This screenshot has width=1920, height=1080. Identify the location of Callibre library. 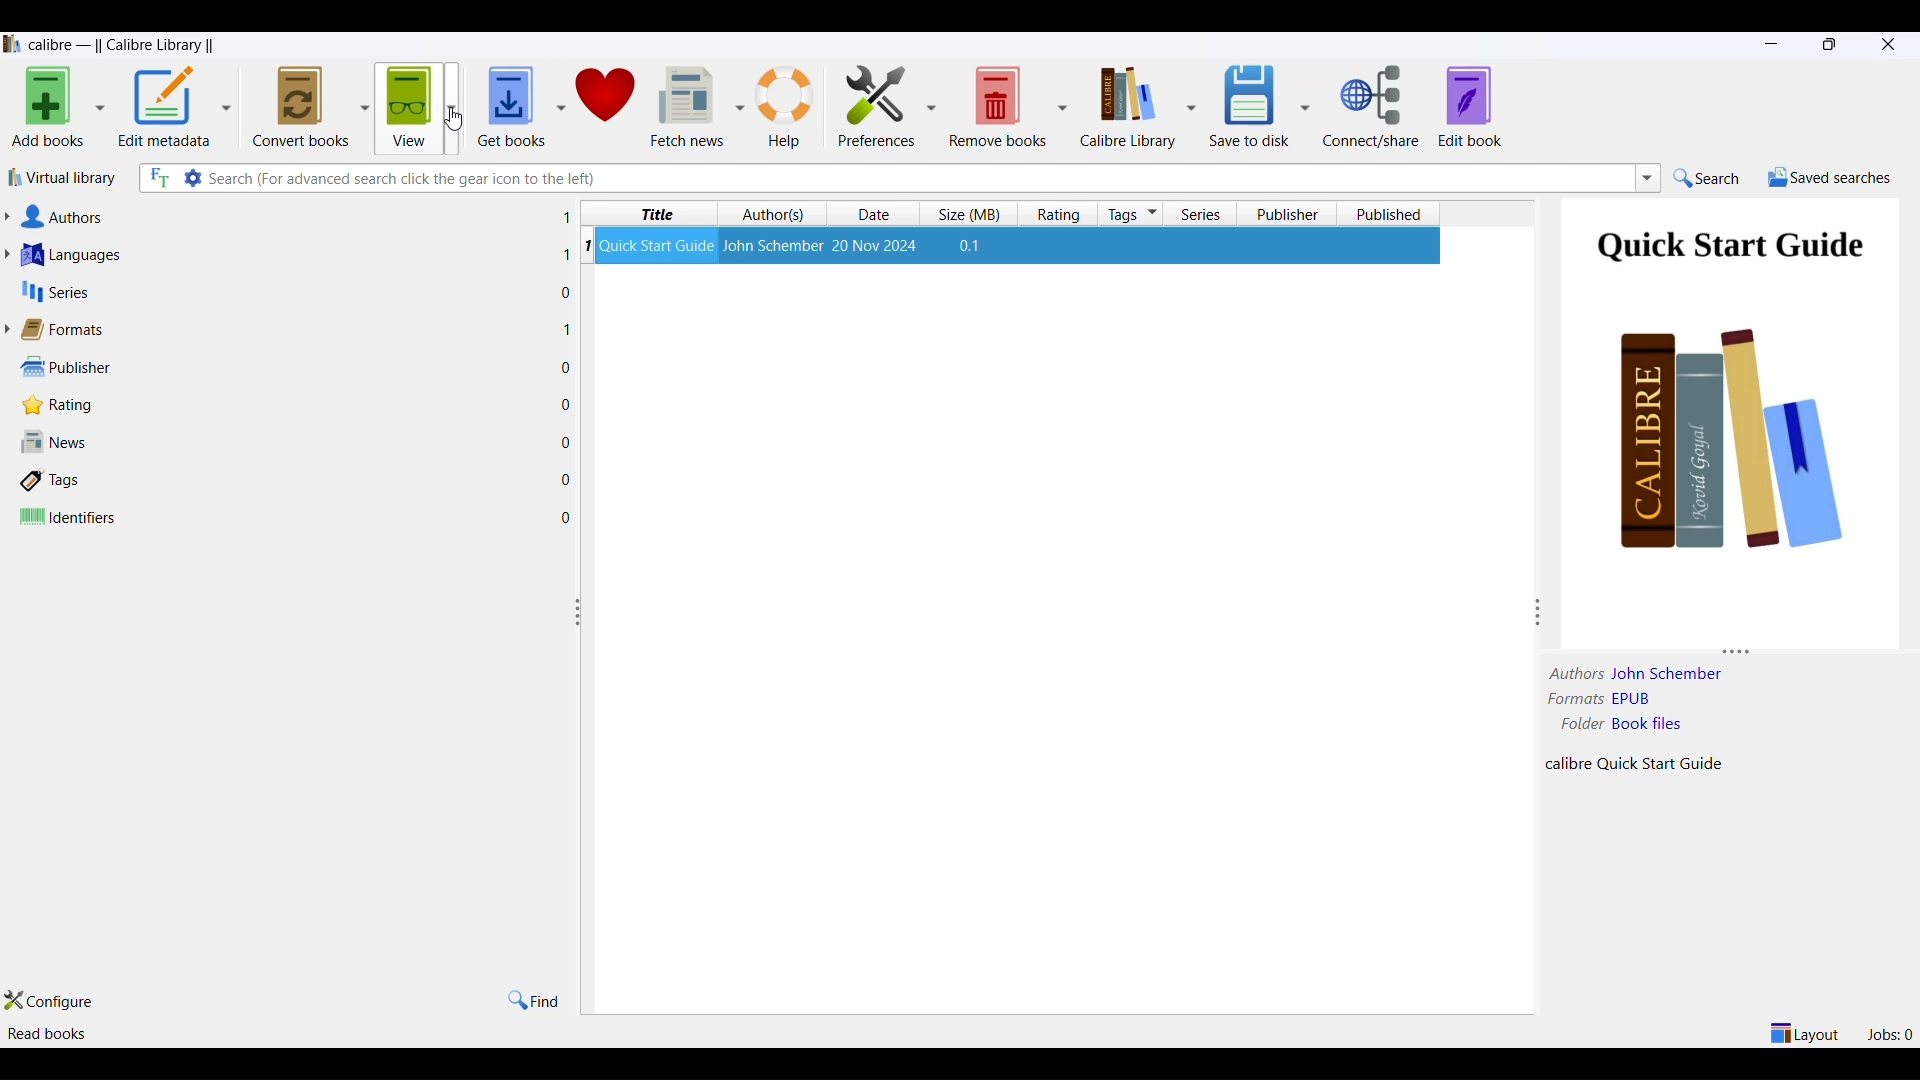
(119, 46).